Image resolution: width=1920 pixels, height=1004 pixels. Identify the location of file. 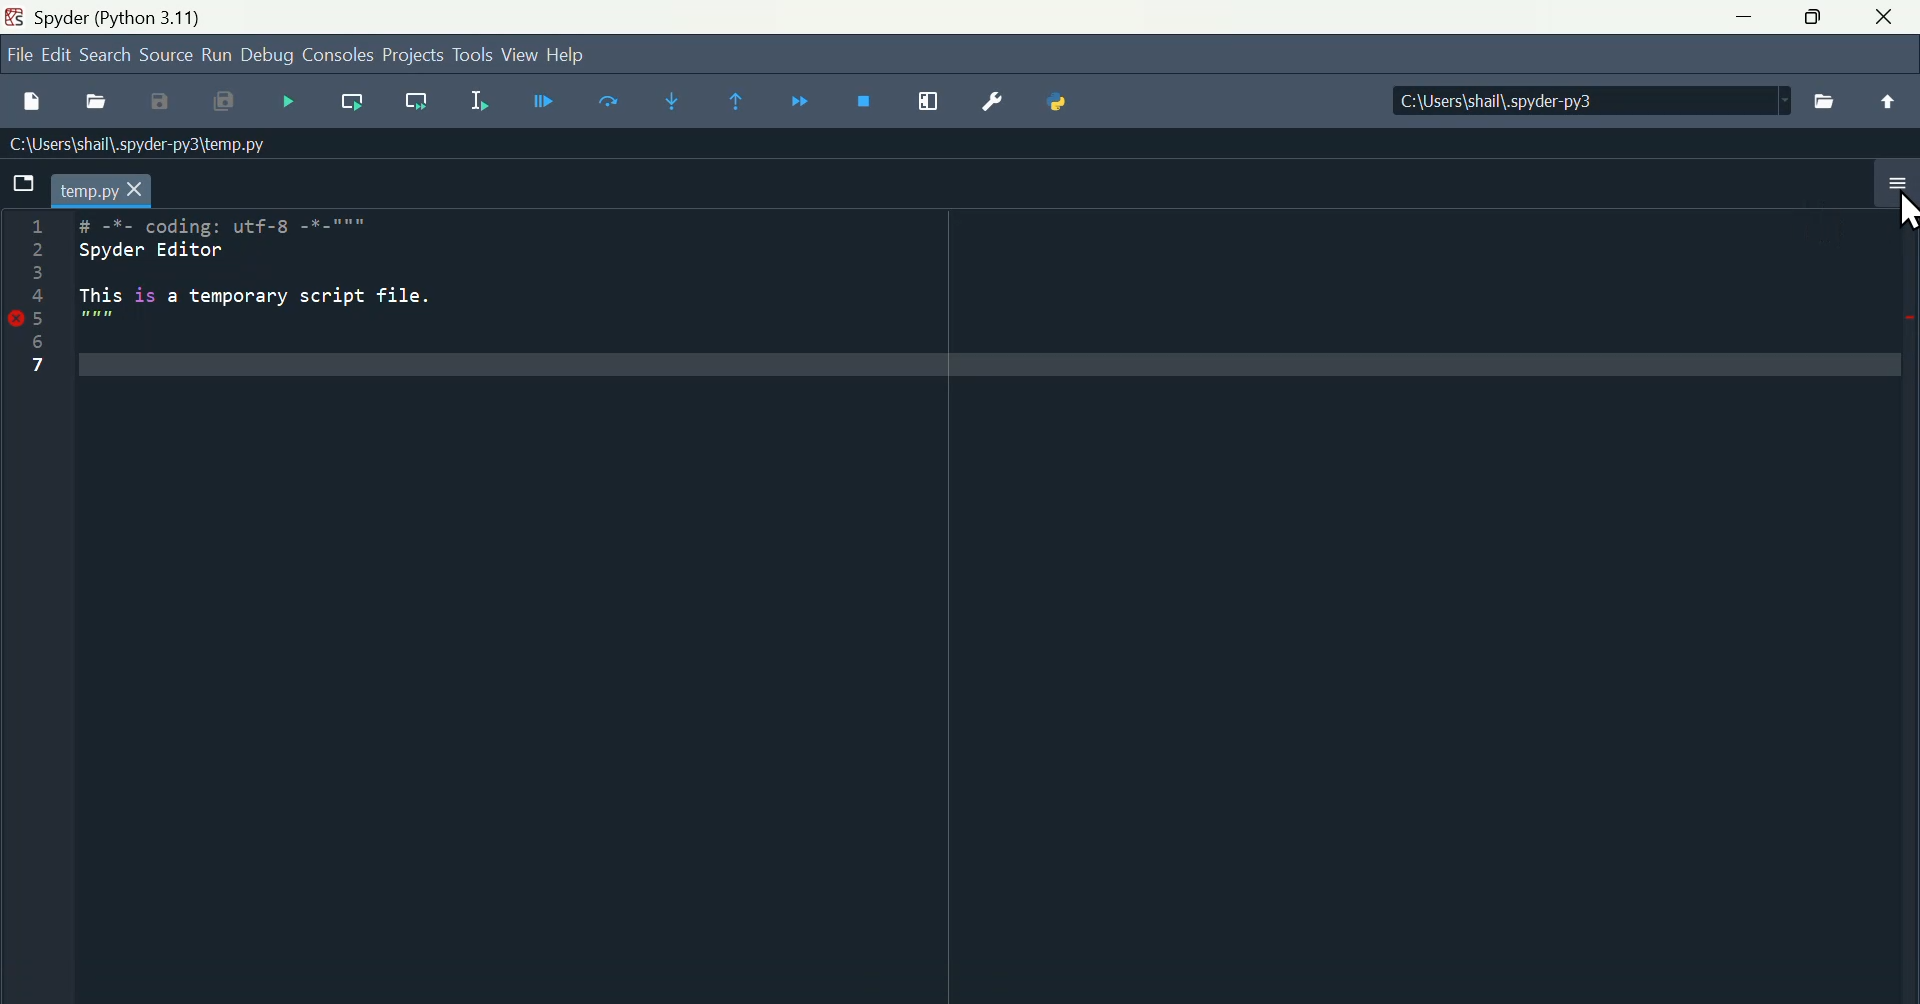
(14, 59).